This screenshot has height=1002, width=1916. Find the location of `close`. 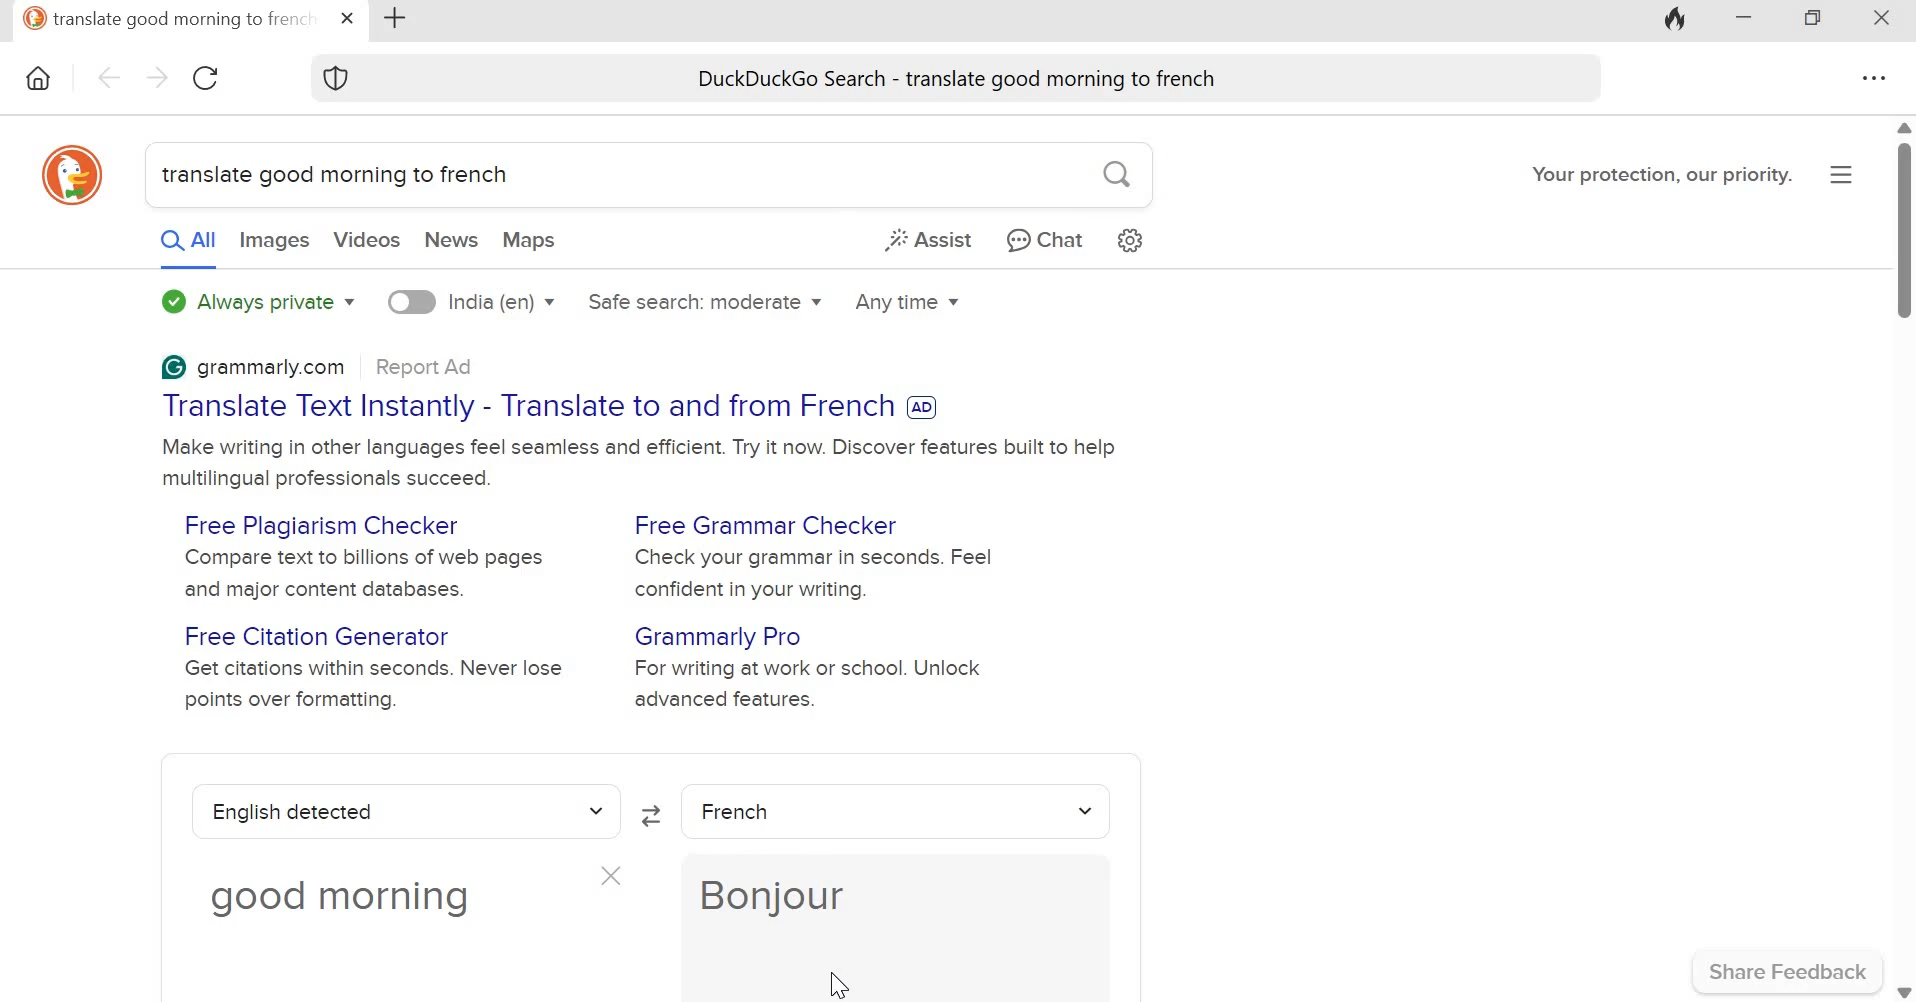

close is located at coordinates (608, 878).